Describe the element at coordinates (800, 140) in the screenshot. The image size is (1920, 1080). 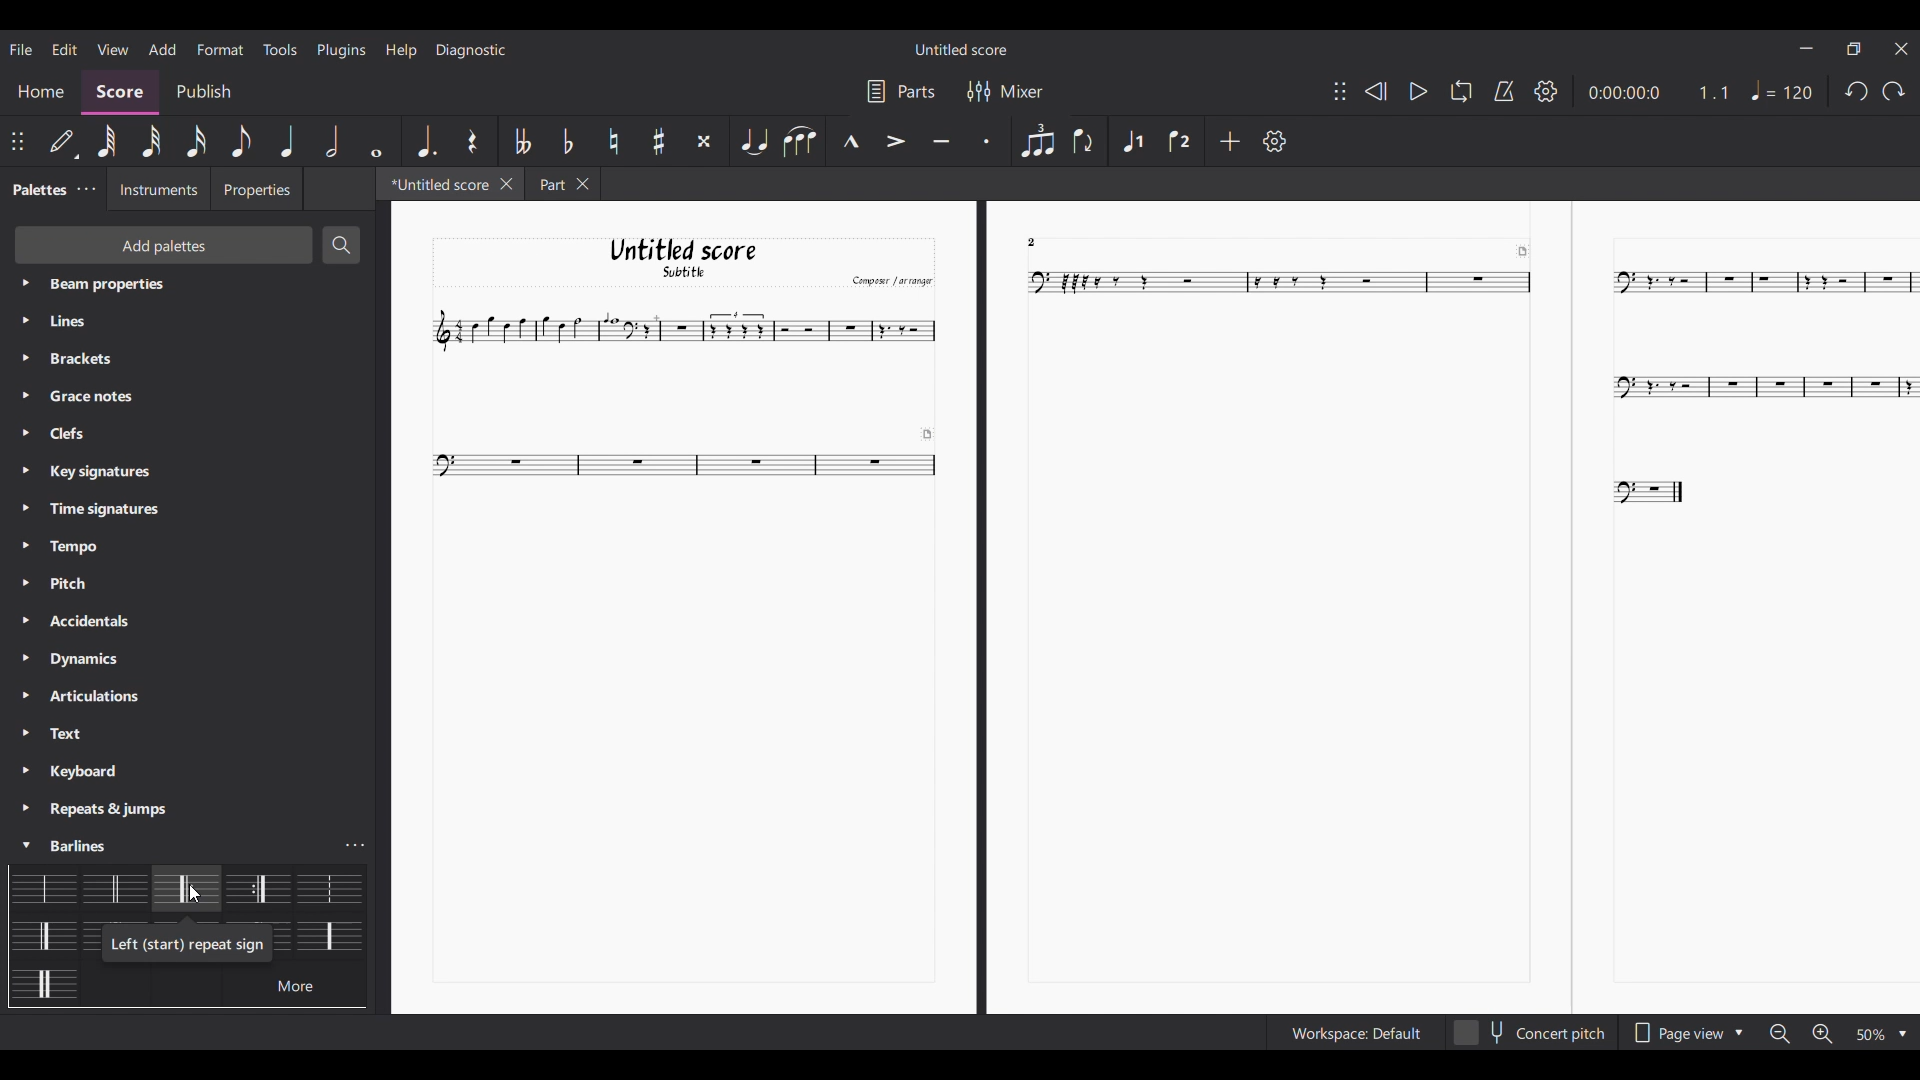
I see `Slur` at that location.